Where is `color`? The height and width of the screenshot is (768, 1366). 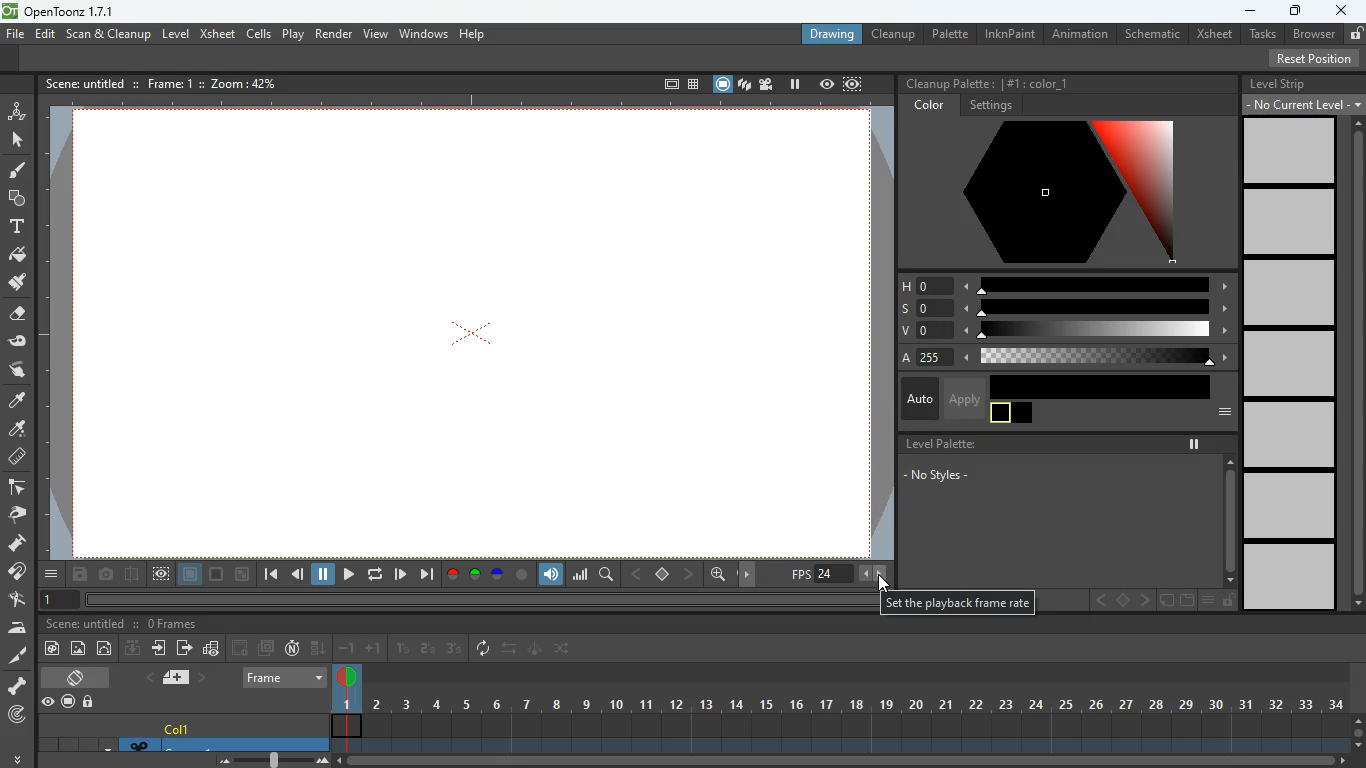
color is located at coordinates (17, 399).